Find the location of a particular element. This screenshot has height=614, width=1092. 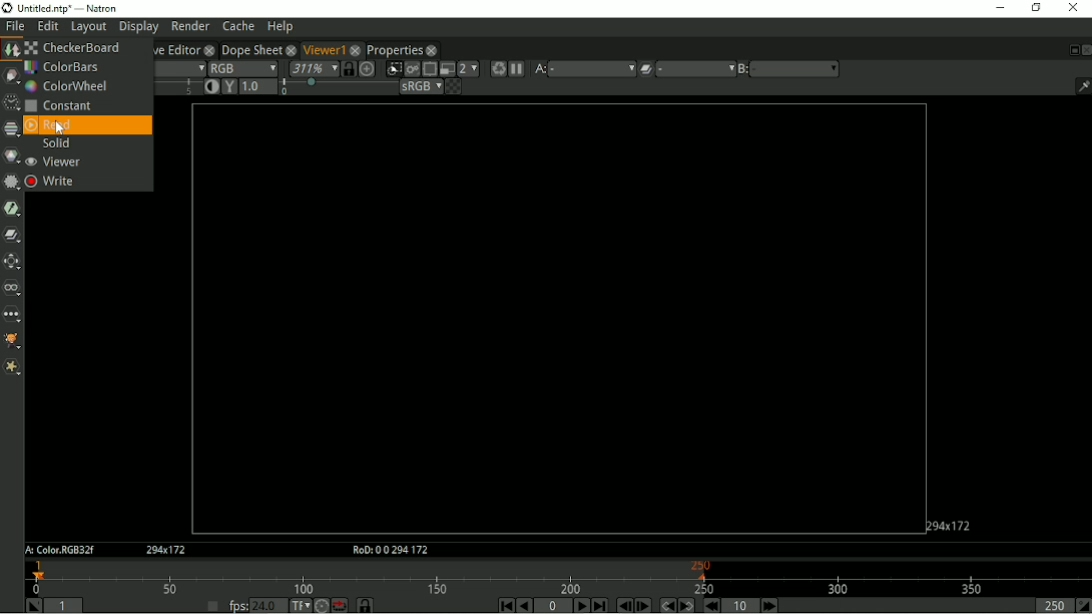

Previous keyframe is located at coordinates (666, 605).